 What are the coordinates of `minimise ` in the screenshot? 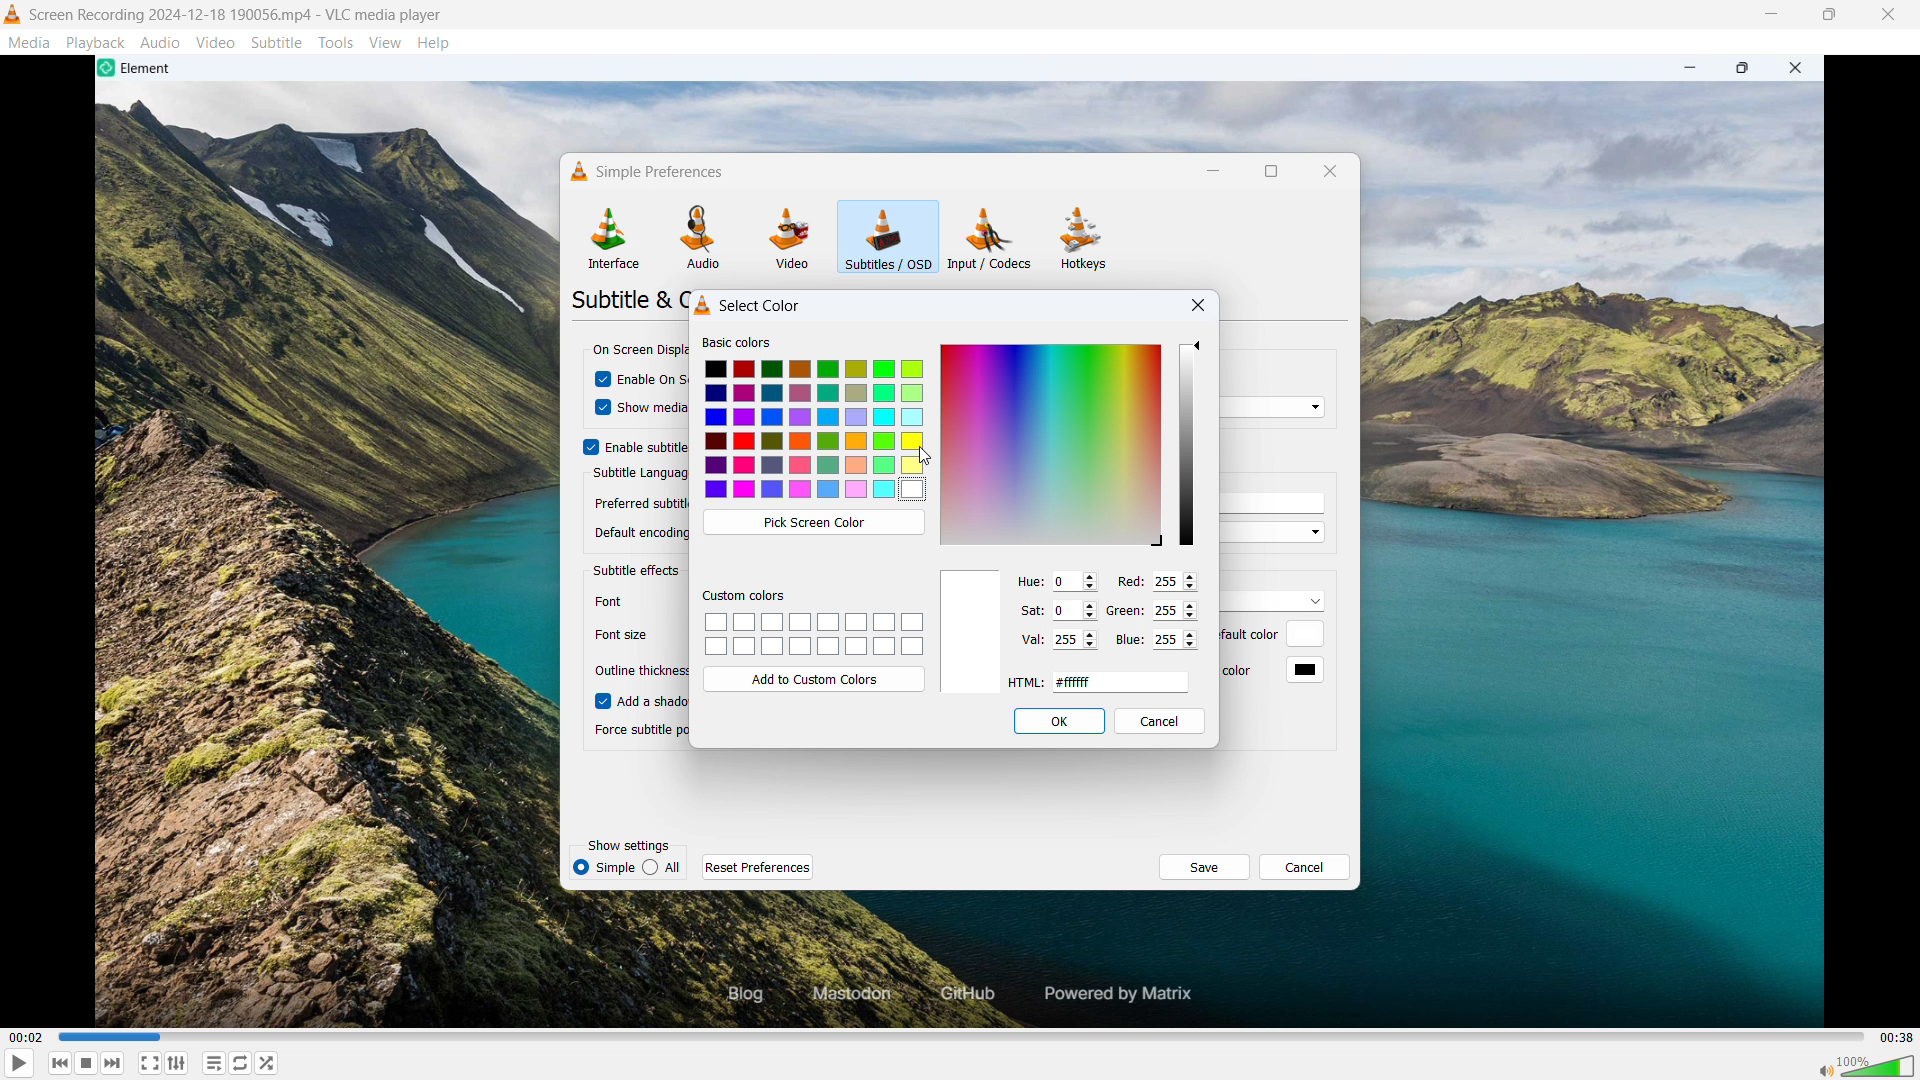 It's located at (1769, 15).